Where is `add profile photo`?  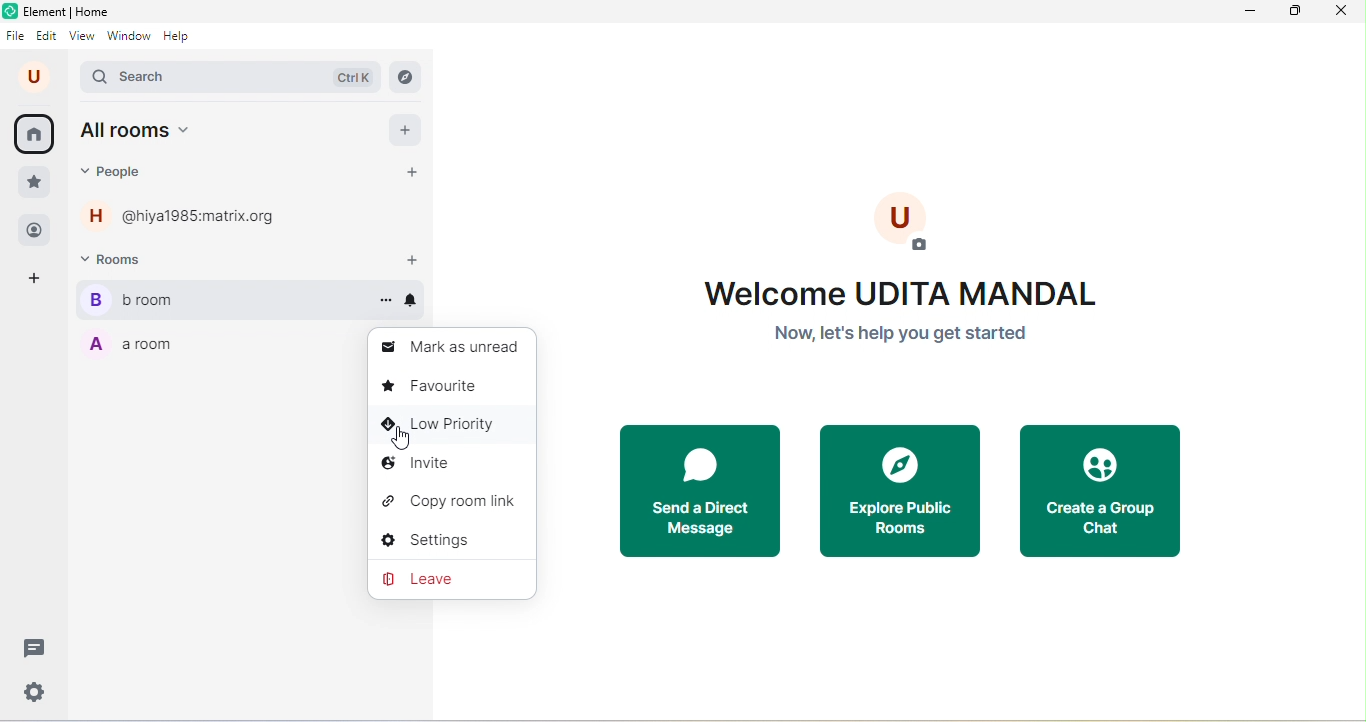 add profile photo is located at coordinates (914, 225).